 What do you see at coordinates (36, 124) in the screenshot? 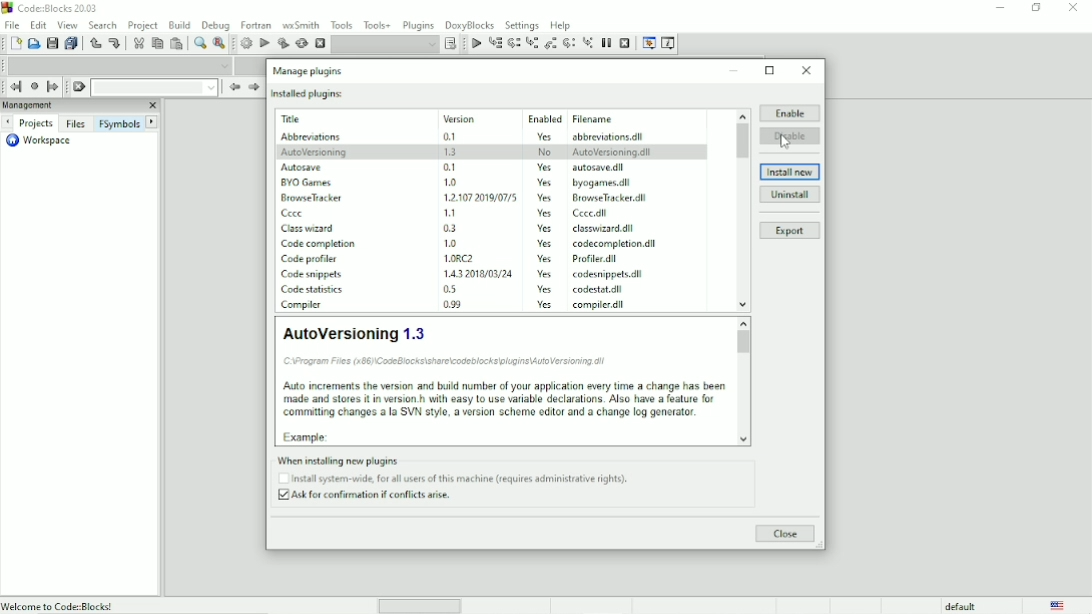
I see `Projects` at bounding box center [36, 124].